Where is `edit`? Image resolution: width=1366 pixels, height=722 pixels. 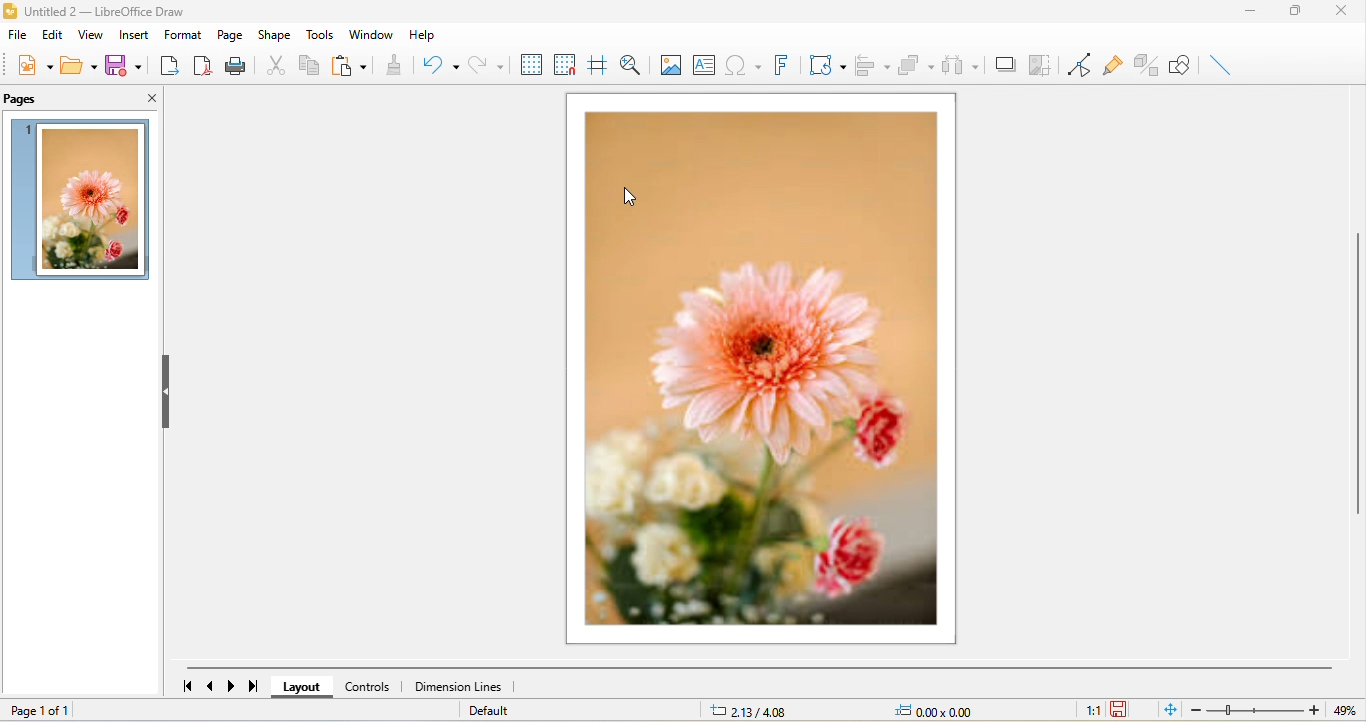
edit is located at coordinates (55, 34).